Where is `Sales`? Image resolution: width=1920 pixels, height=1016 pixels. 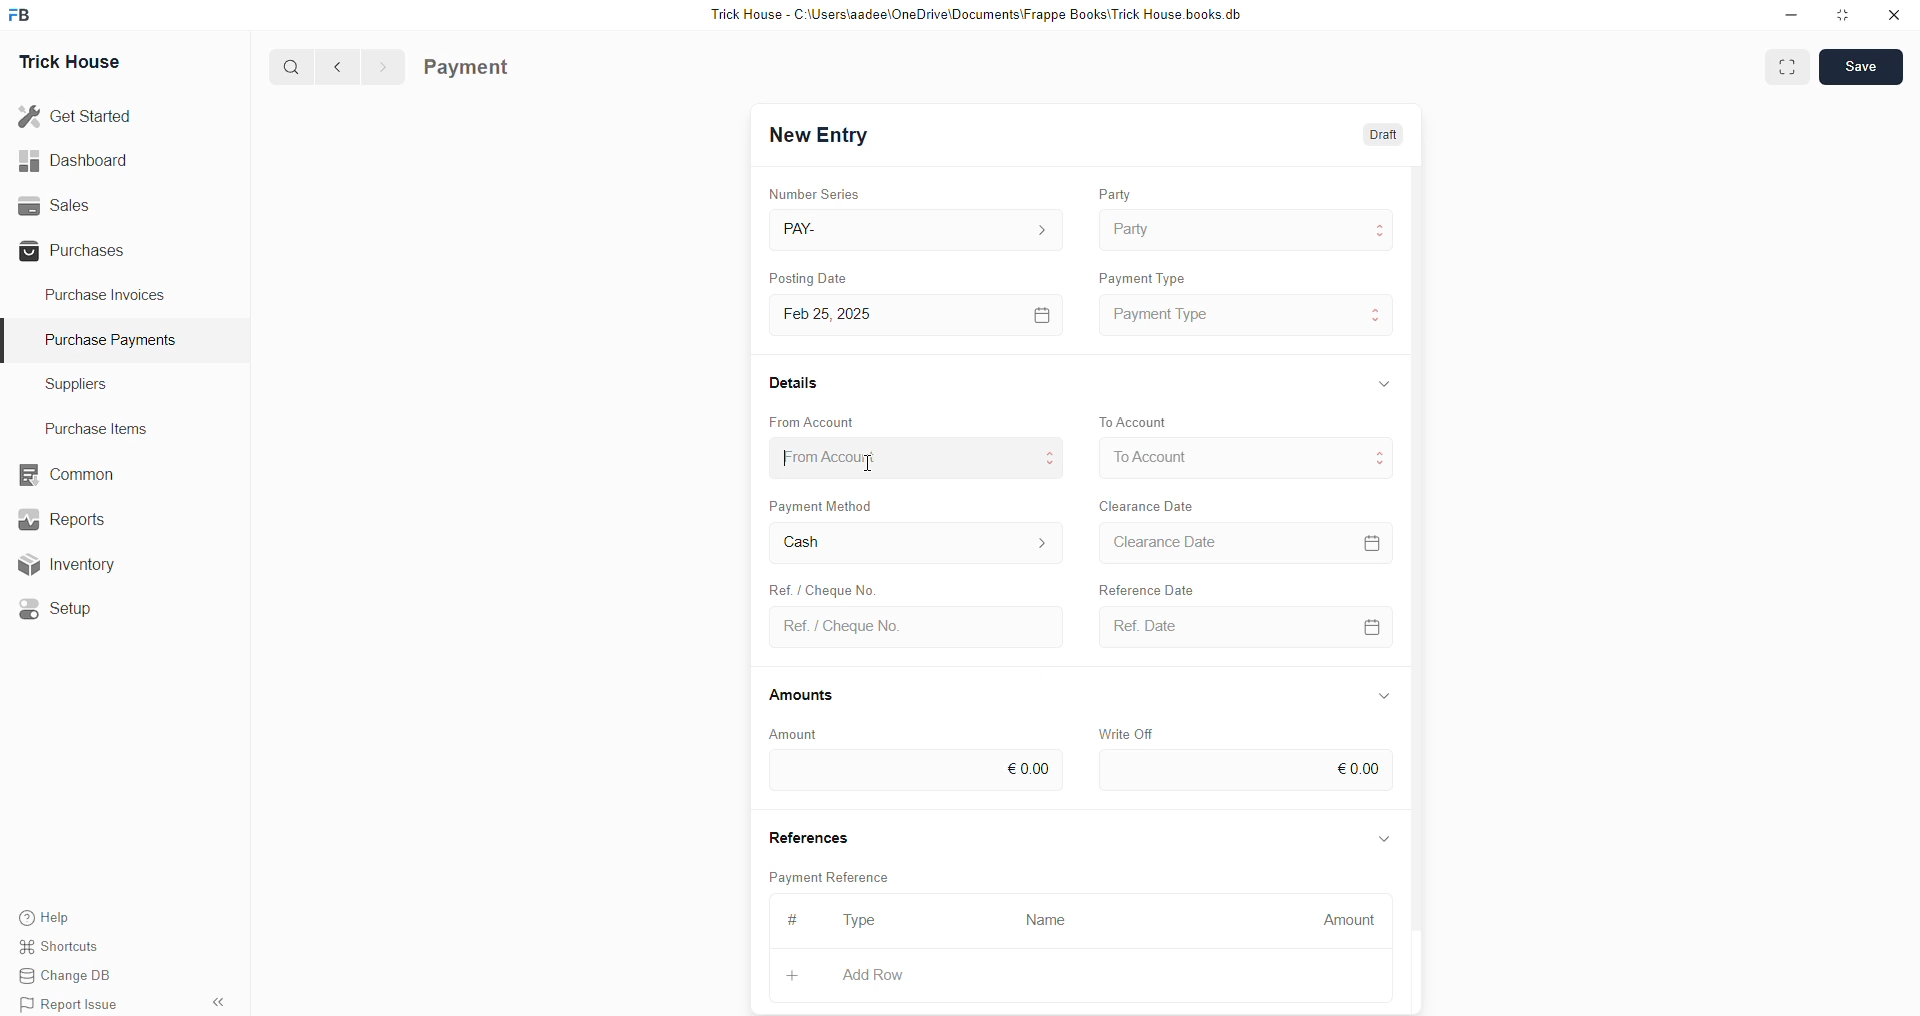 Sales is located at coordinates (52, 203).